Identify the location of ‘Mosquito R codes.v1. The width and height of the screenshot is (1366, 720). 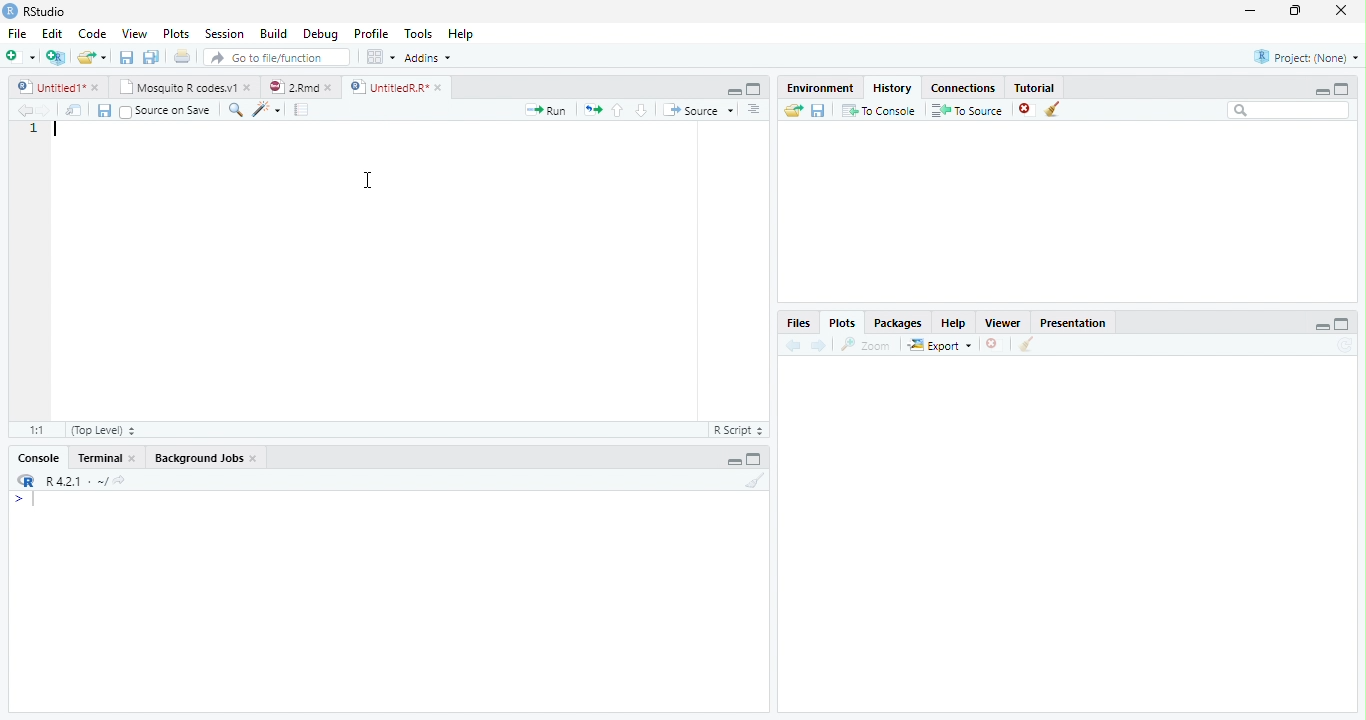
(178, 87).